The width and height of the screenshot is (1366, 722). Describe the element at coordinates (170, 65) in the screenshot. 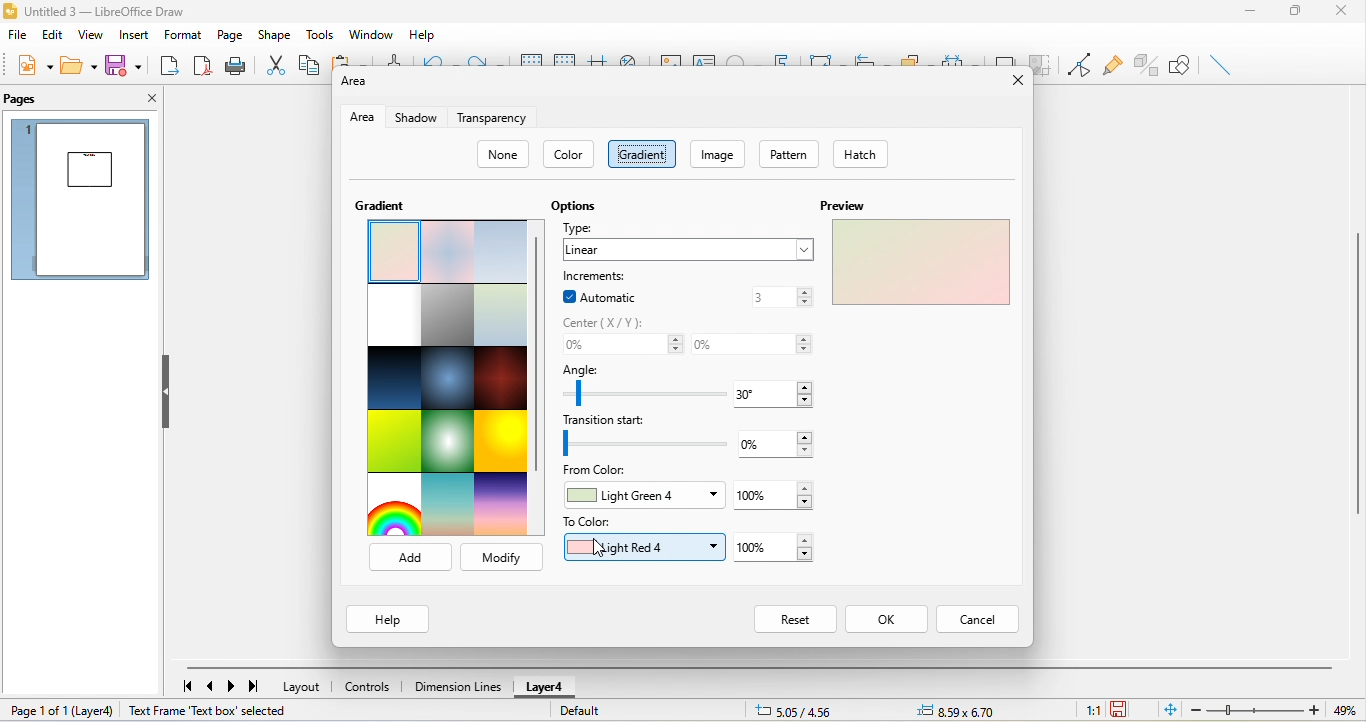

I see `export` at that location.